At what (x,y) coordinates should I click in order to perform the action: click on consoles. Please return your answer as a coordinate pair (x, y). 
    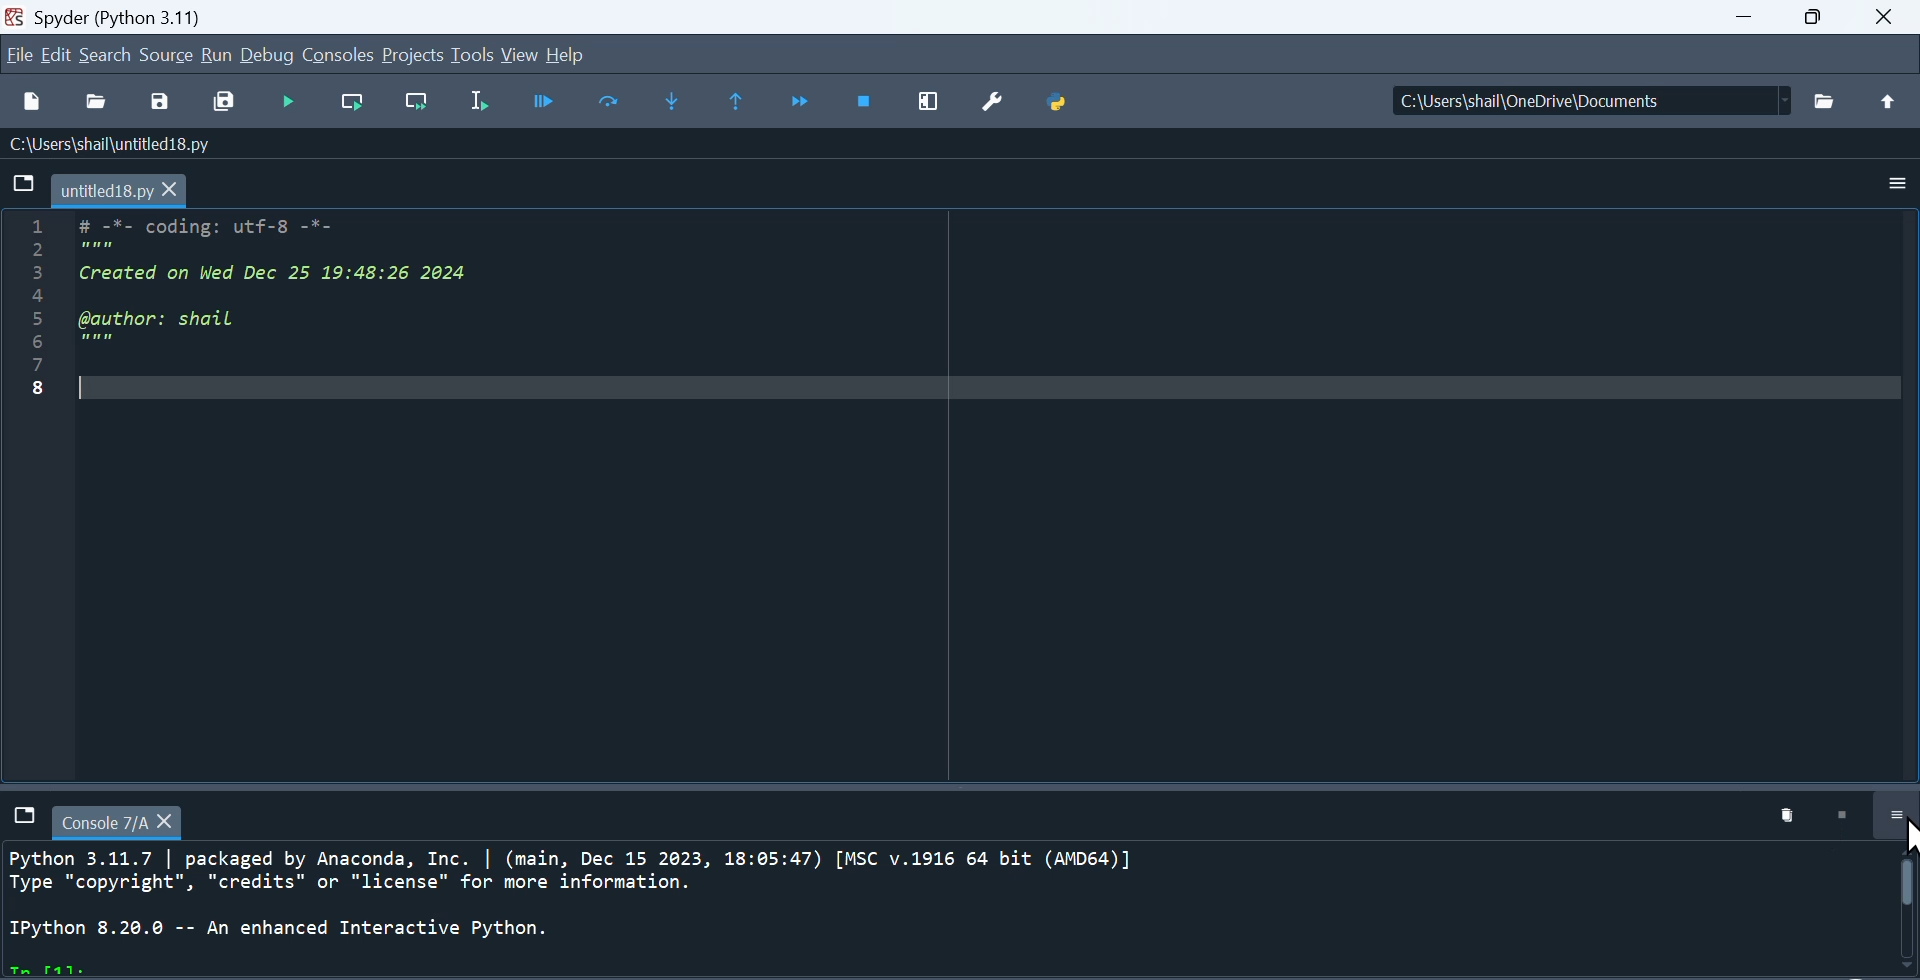
    Looking at the image, I should click on (334, 55).